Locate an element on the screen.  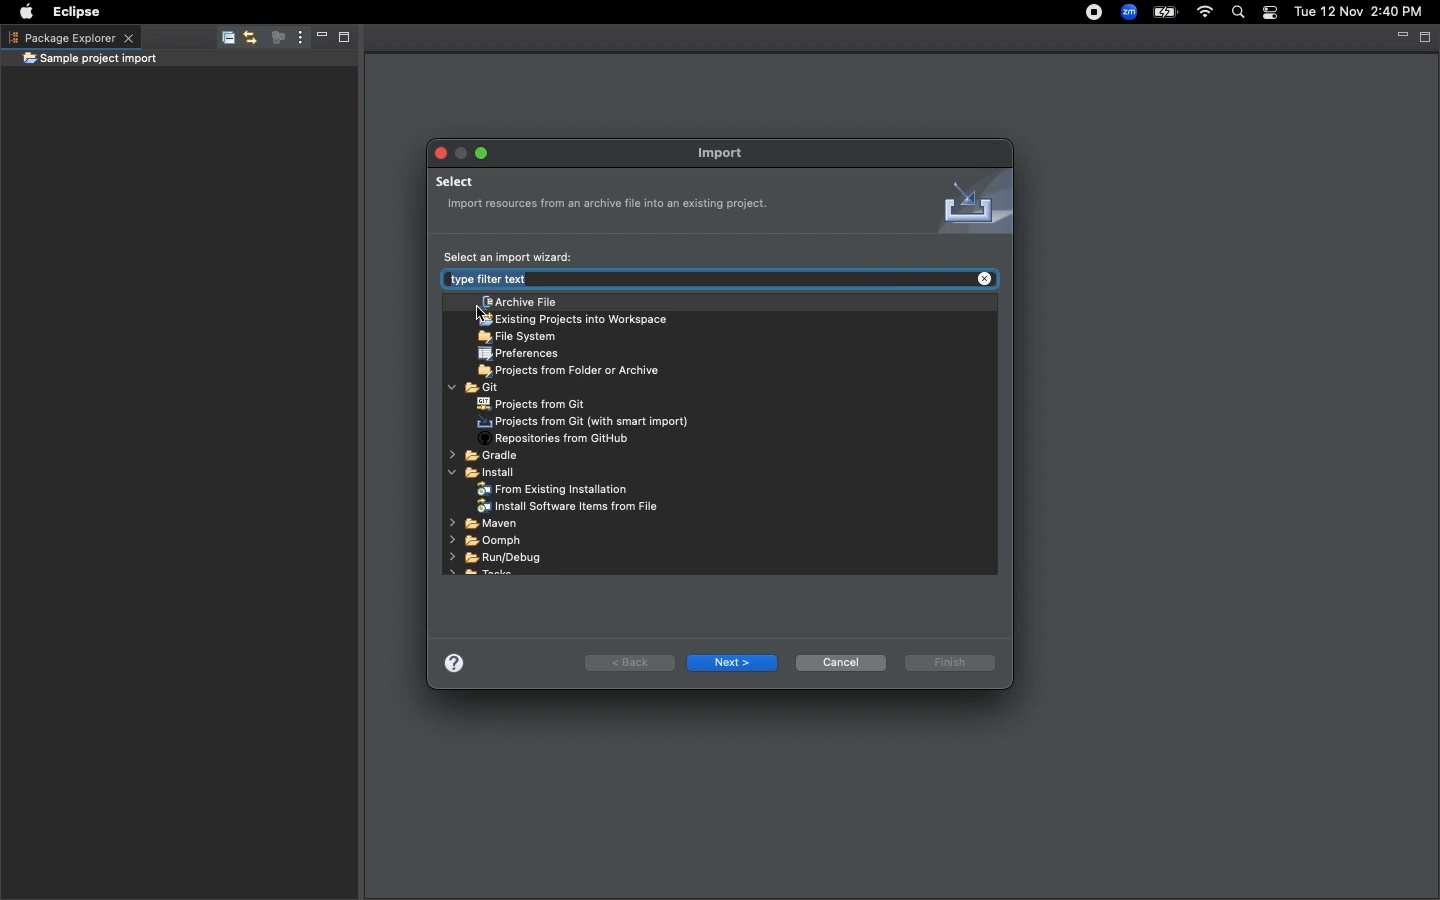
Back is located at coordinates (628, 661).